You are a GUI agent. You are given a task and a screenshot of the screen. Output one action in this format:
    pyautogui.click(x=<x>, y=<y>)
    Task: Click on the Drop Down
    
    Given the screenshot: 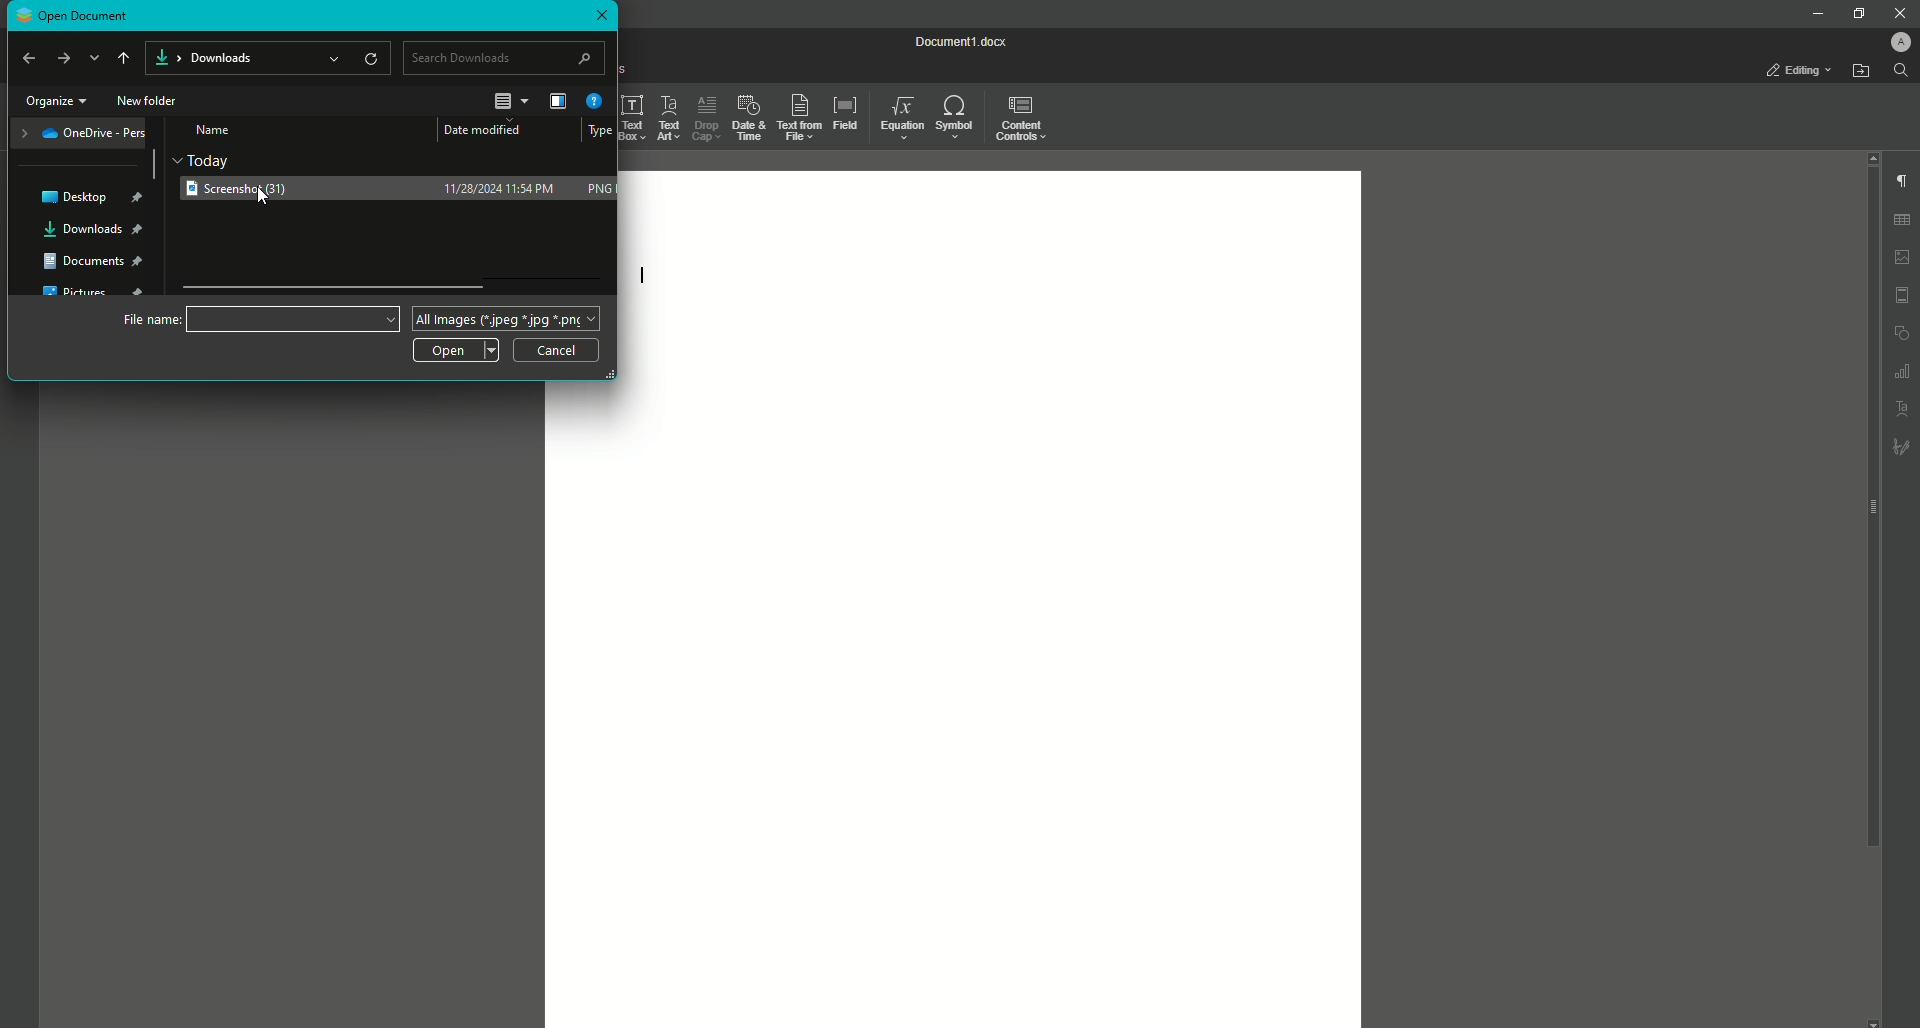 What is the action you would take?
    pyautogui.click(x=95, y=58)
    